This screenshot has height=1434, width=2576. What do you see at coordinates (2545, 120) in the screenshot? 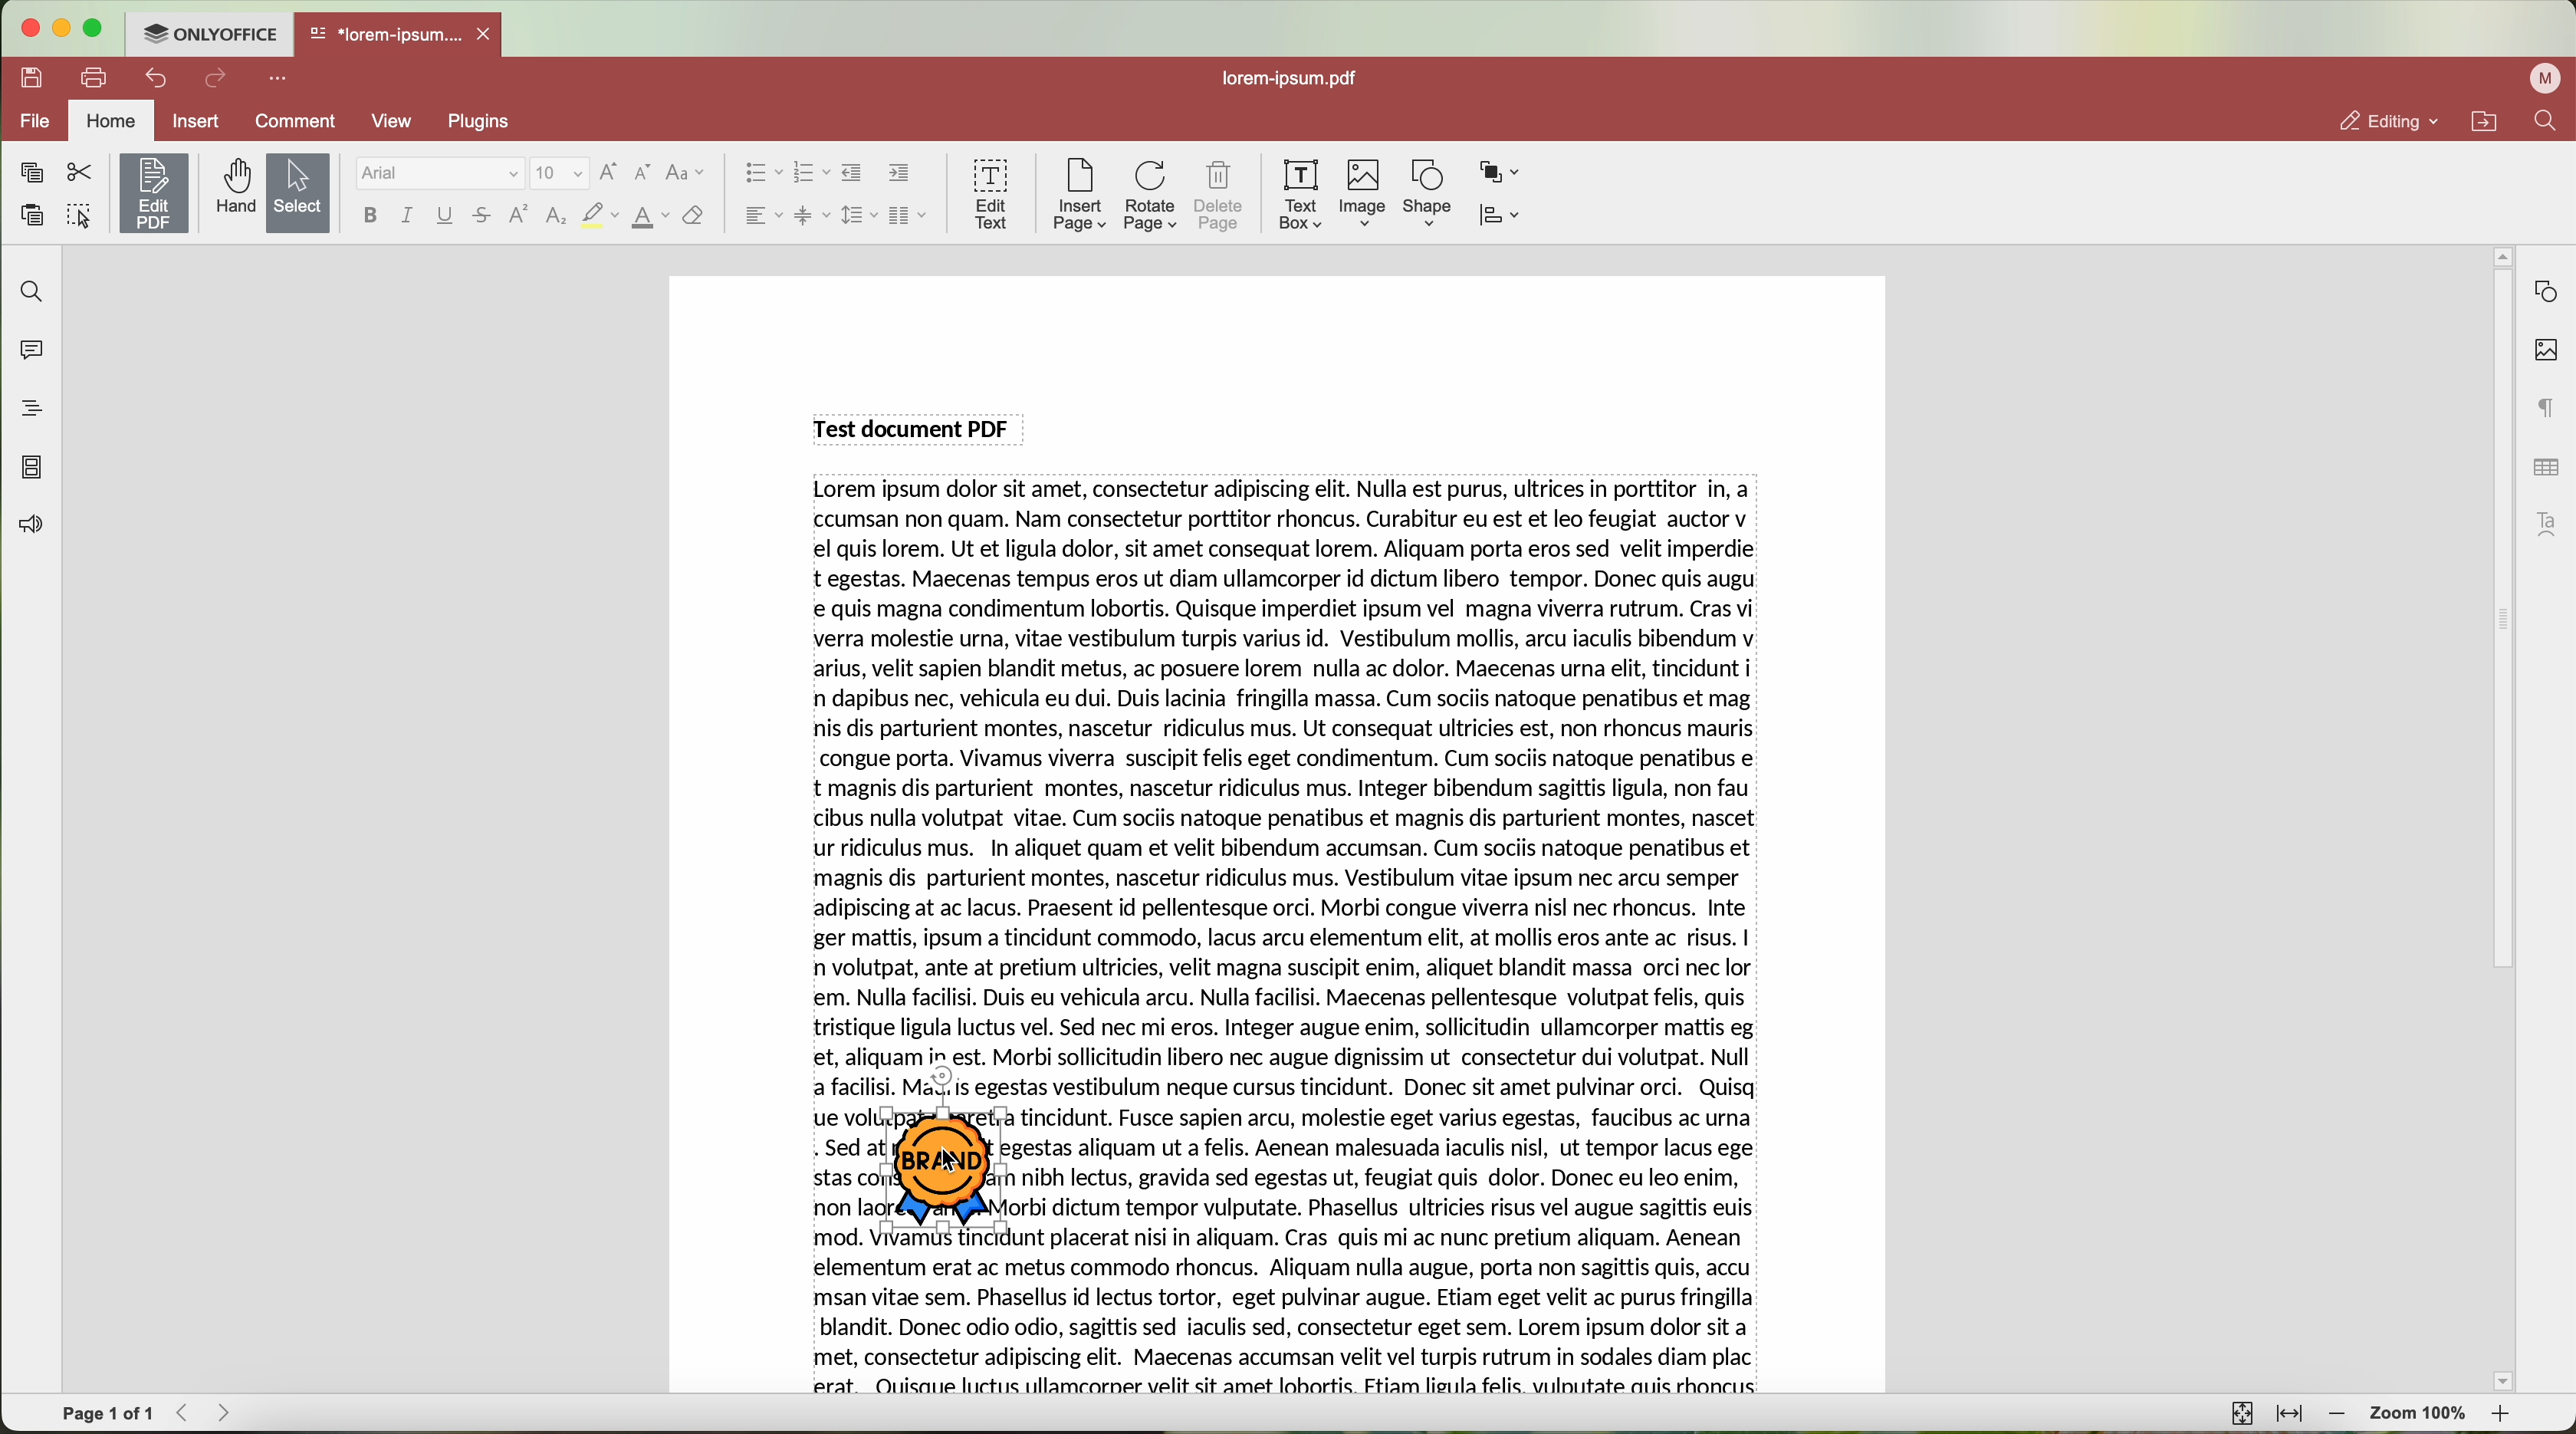
I see `find` at bounding box center [2545, 120].